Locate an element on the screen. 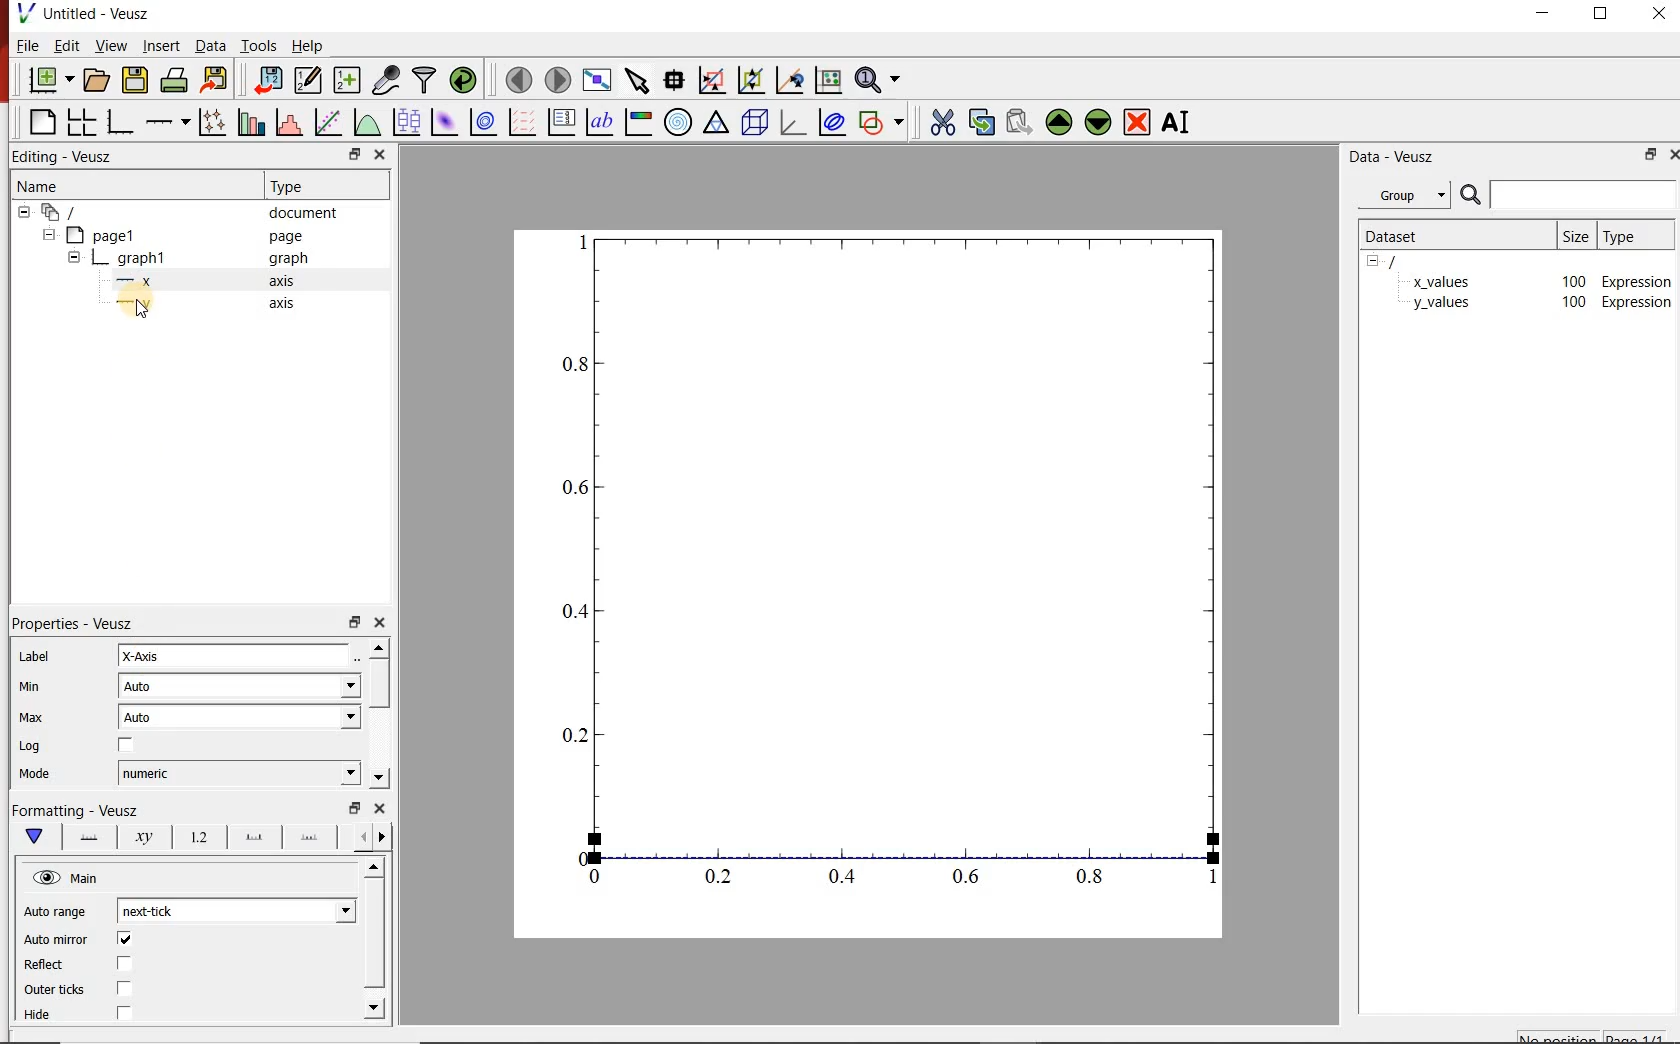  Auto range is located at coordinates (57, 911).